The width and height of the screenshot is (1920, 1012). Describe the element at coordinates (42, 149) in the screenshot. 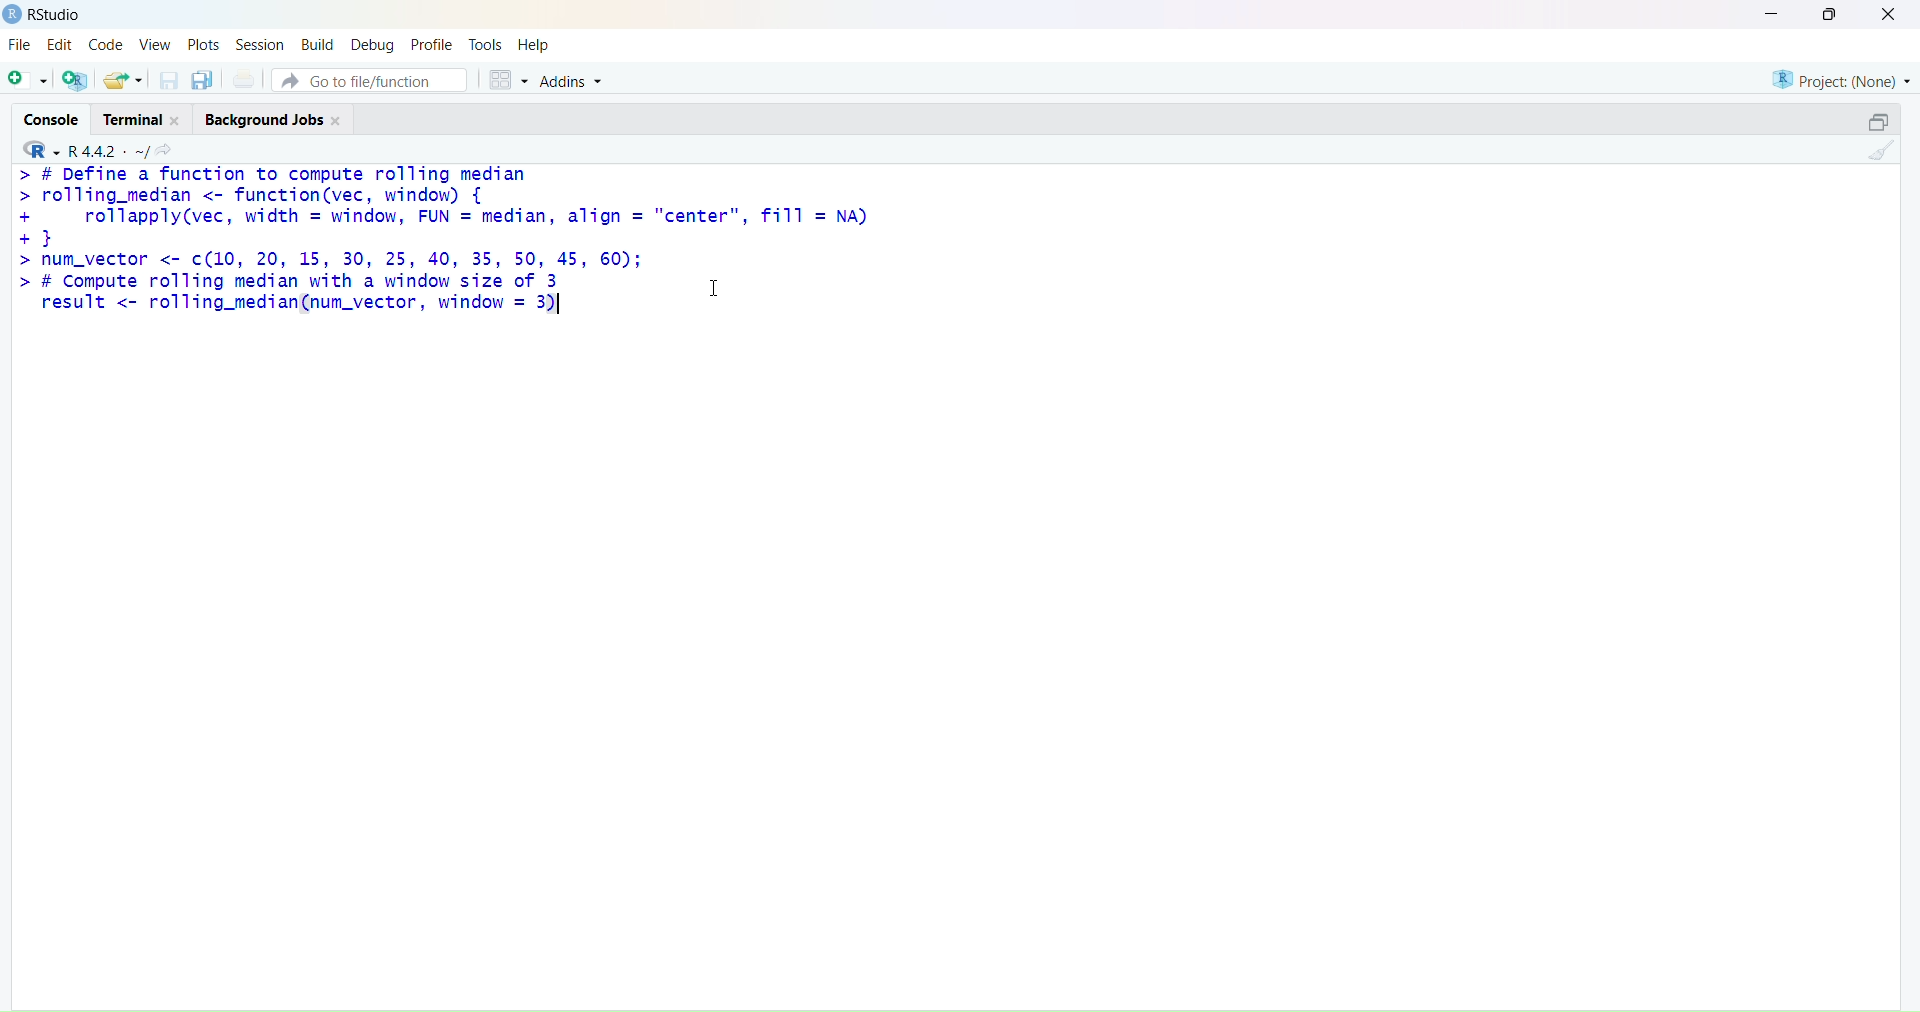

I see `R` at that location.